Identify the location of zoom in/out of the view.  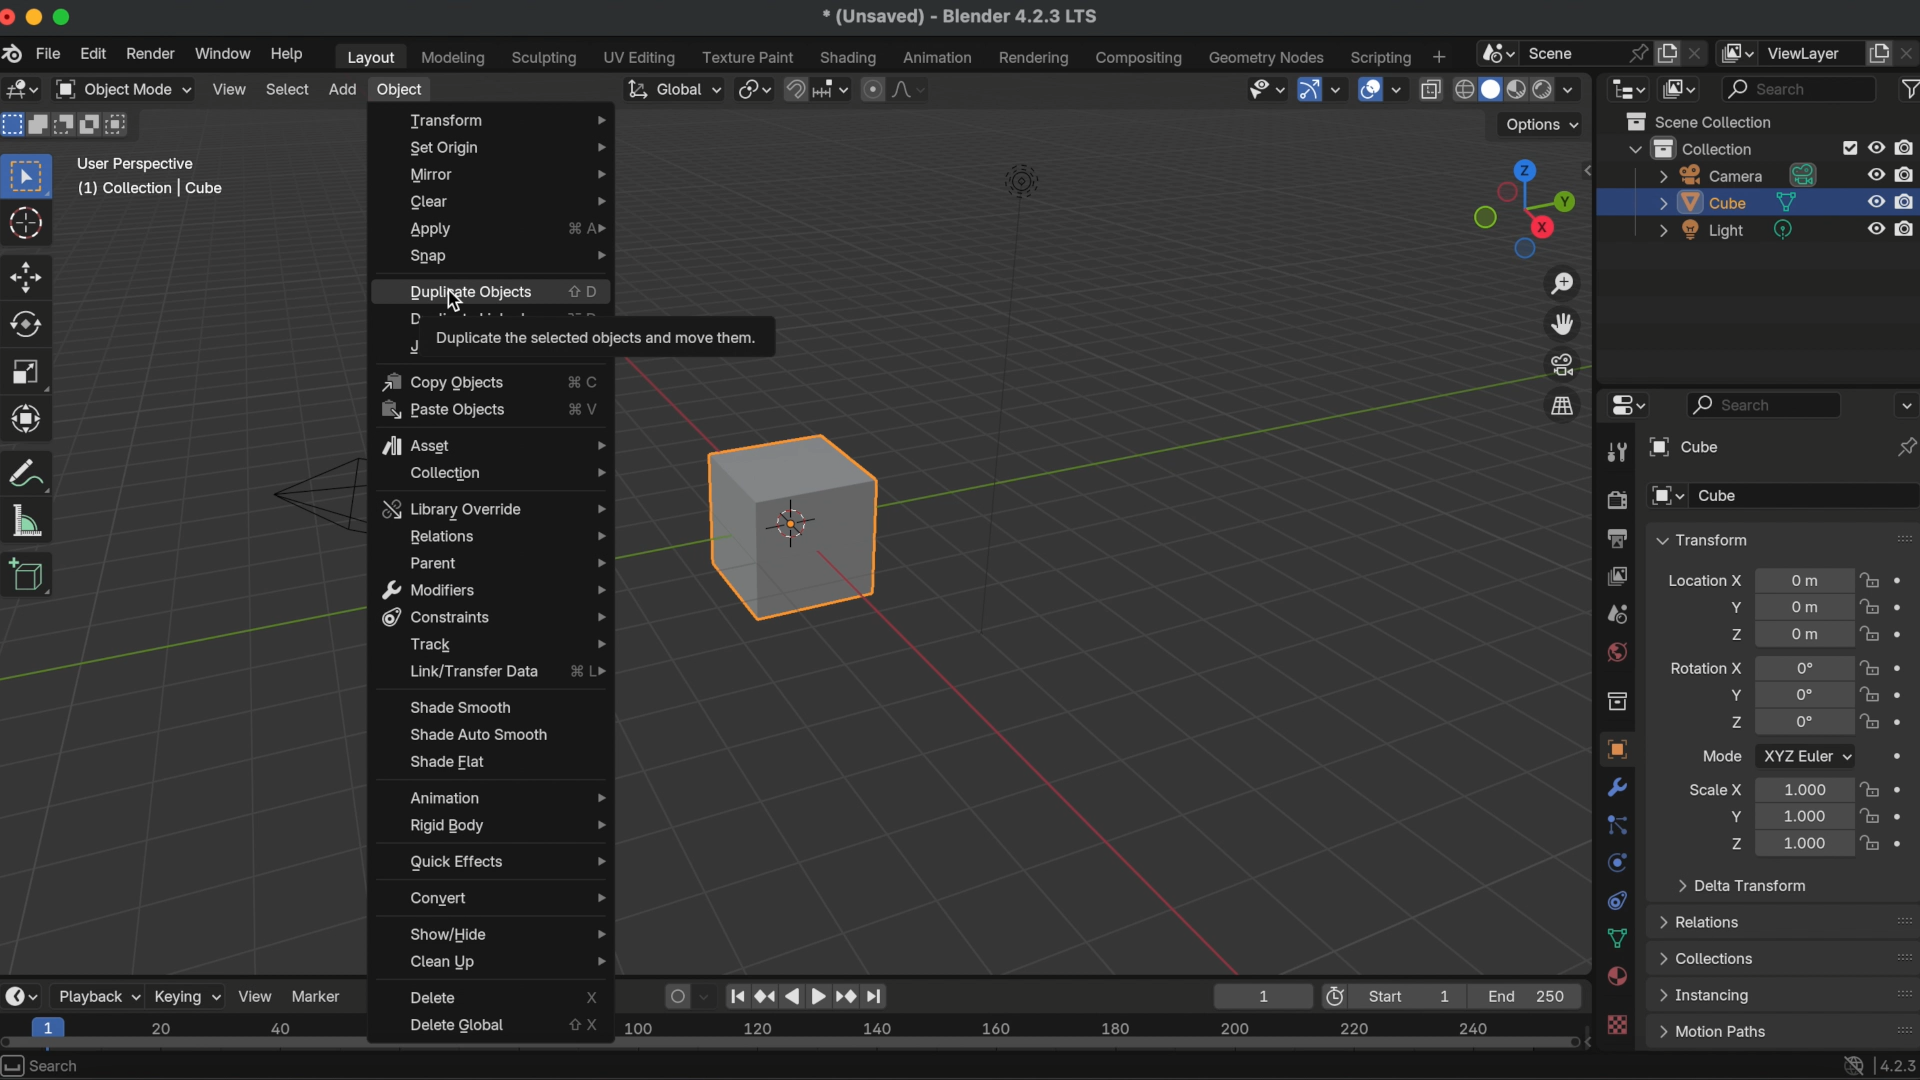
(1565, 284).